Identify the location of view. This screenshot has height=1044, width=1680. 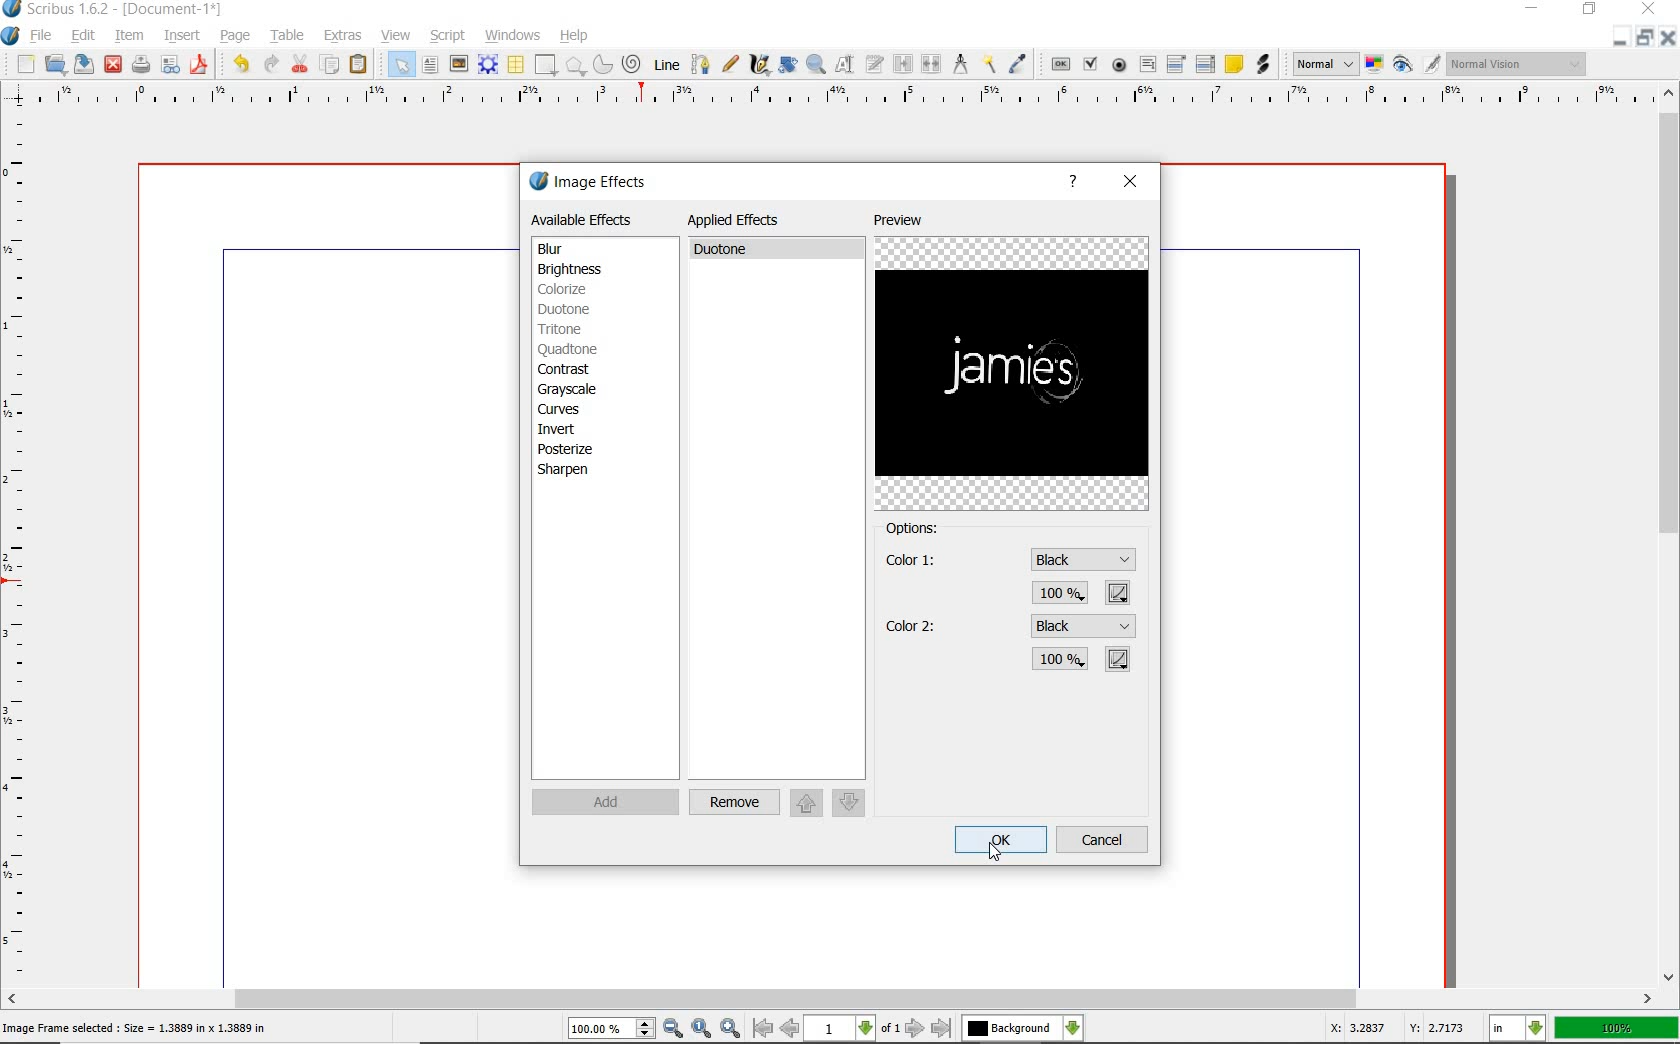
(396, 35).